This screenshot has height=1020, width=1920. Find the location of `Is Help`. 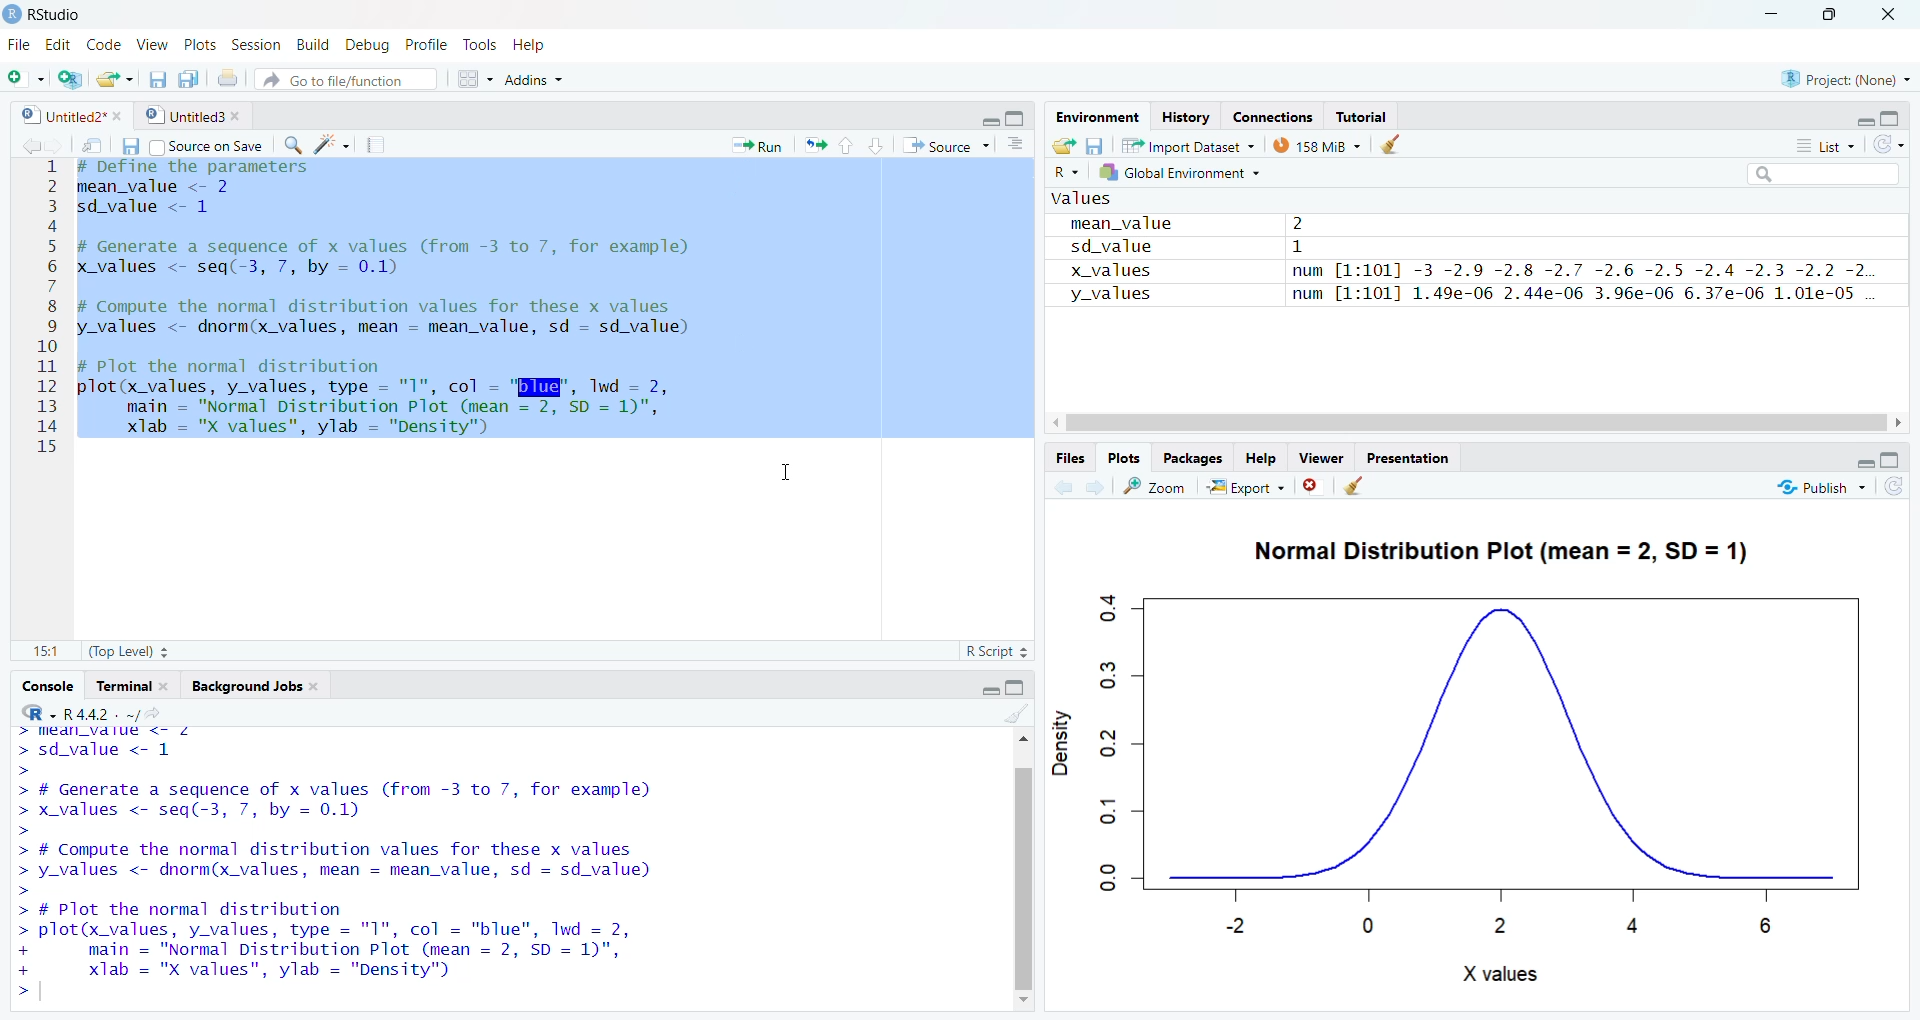

Is Help is located at coordinates (538, 40).